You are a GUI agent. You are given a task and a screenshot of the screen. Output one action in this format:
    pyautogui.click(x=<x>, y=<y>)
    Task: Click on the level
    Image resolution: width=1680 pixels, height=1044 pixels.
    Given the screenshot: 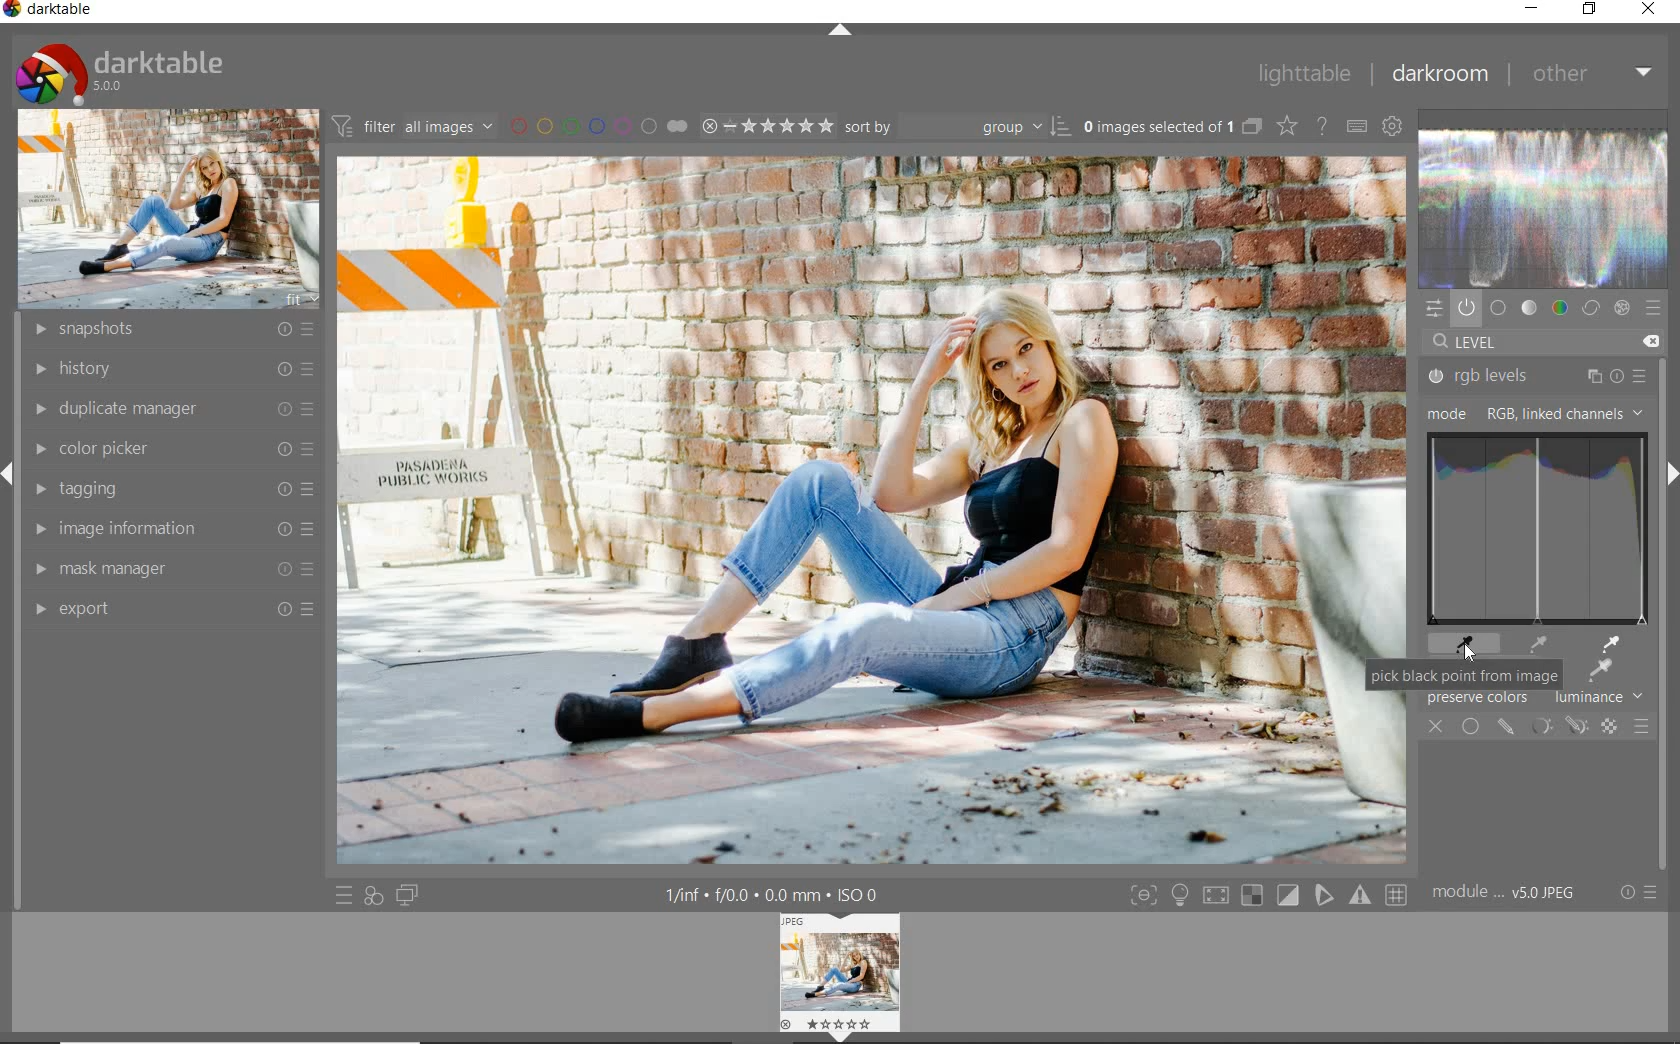 What is the action you would take?
    pyautogui.click(x=1475, y=341)
    